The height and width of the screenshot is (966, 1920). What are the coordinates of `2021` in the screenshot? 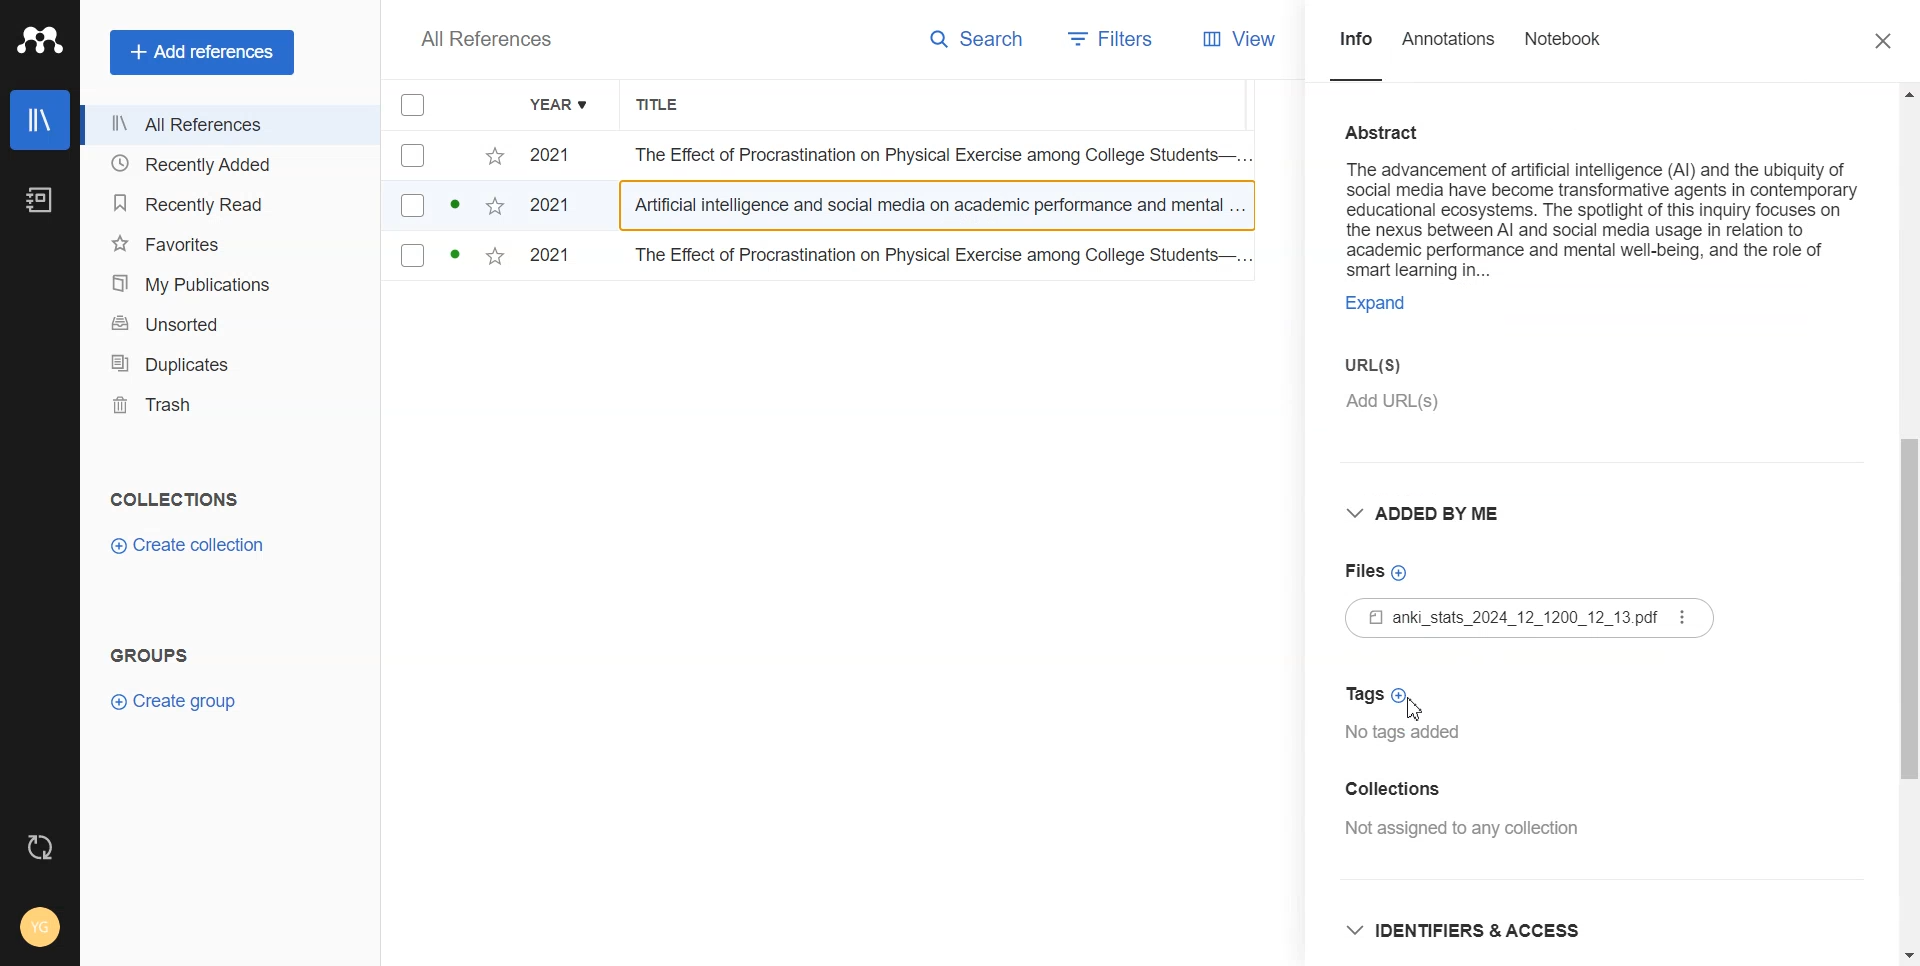 It's located at (557, 156).